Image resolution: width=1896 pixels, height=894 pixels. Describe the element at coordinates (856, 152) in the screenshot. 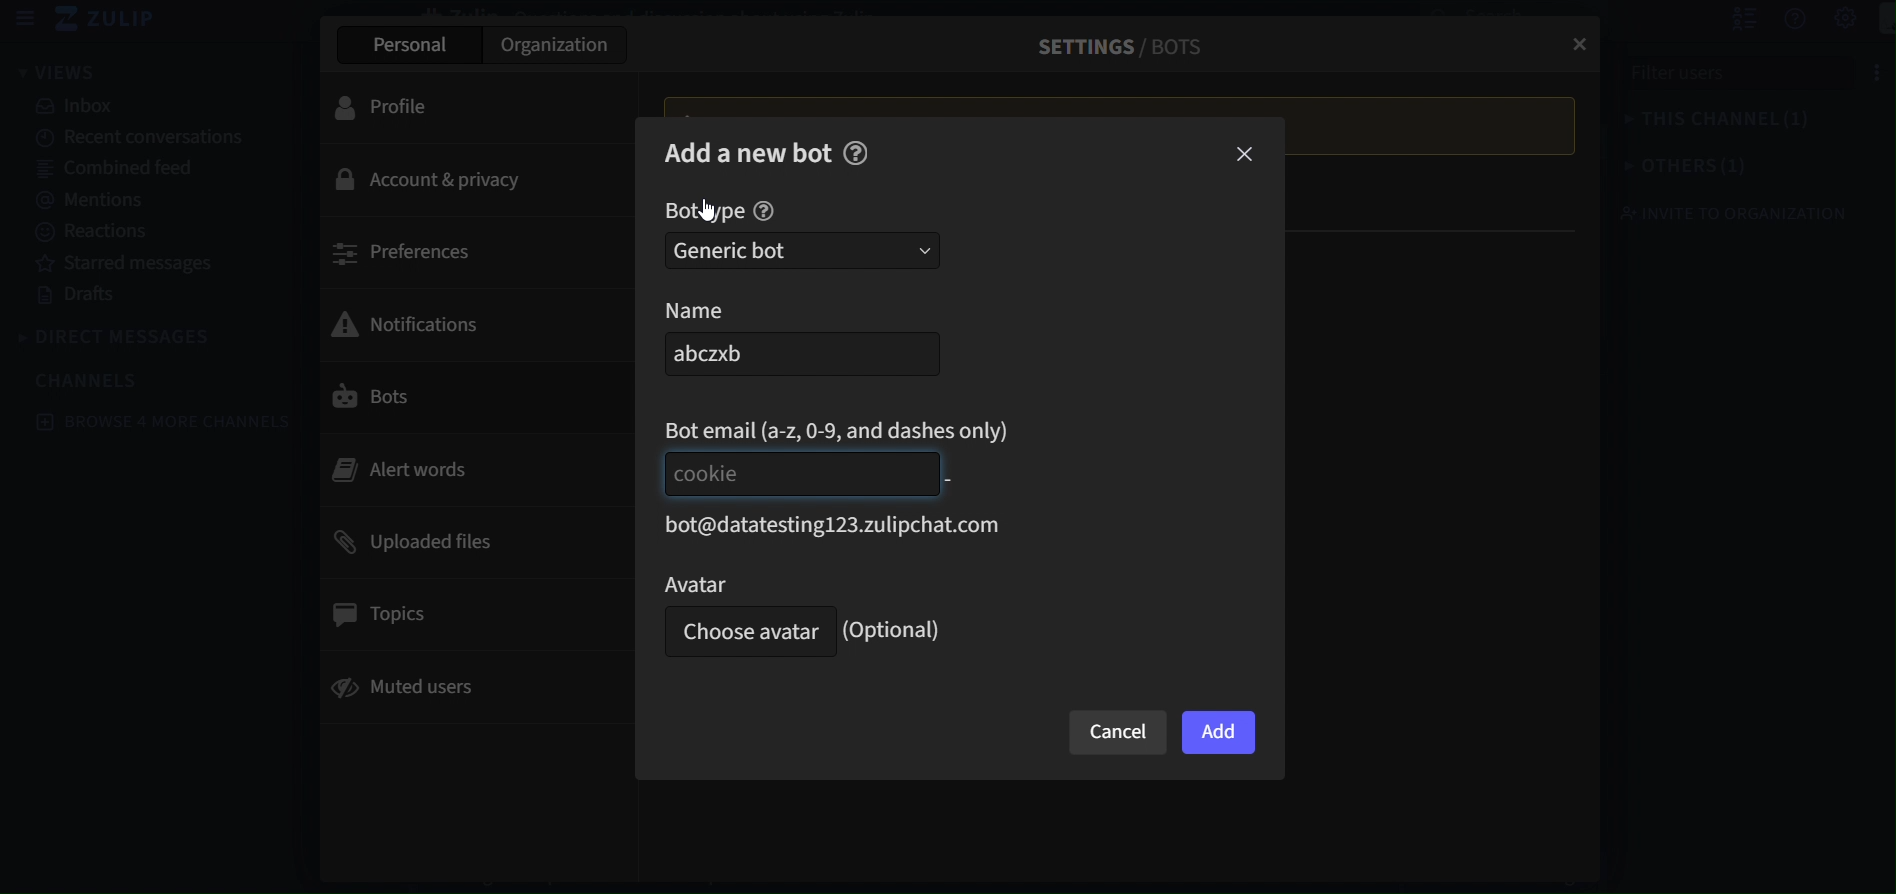

I see `help` at that location.